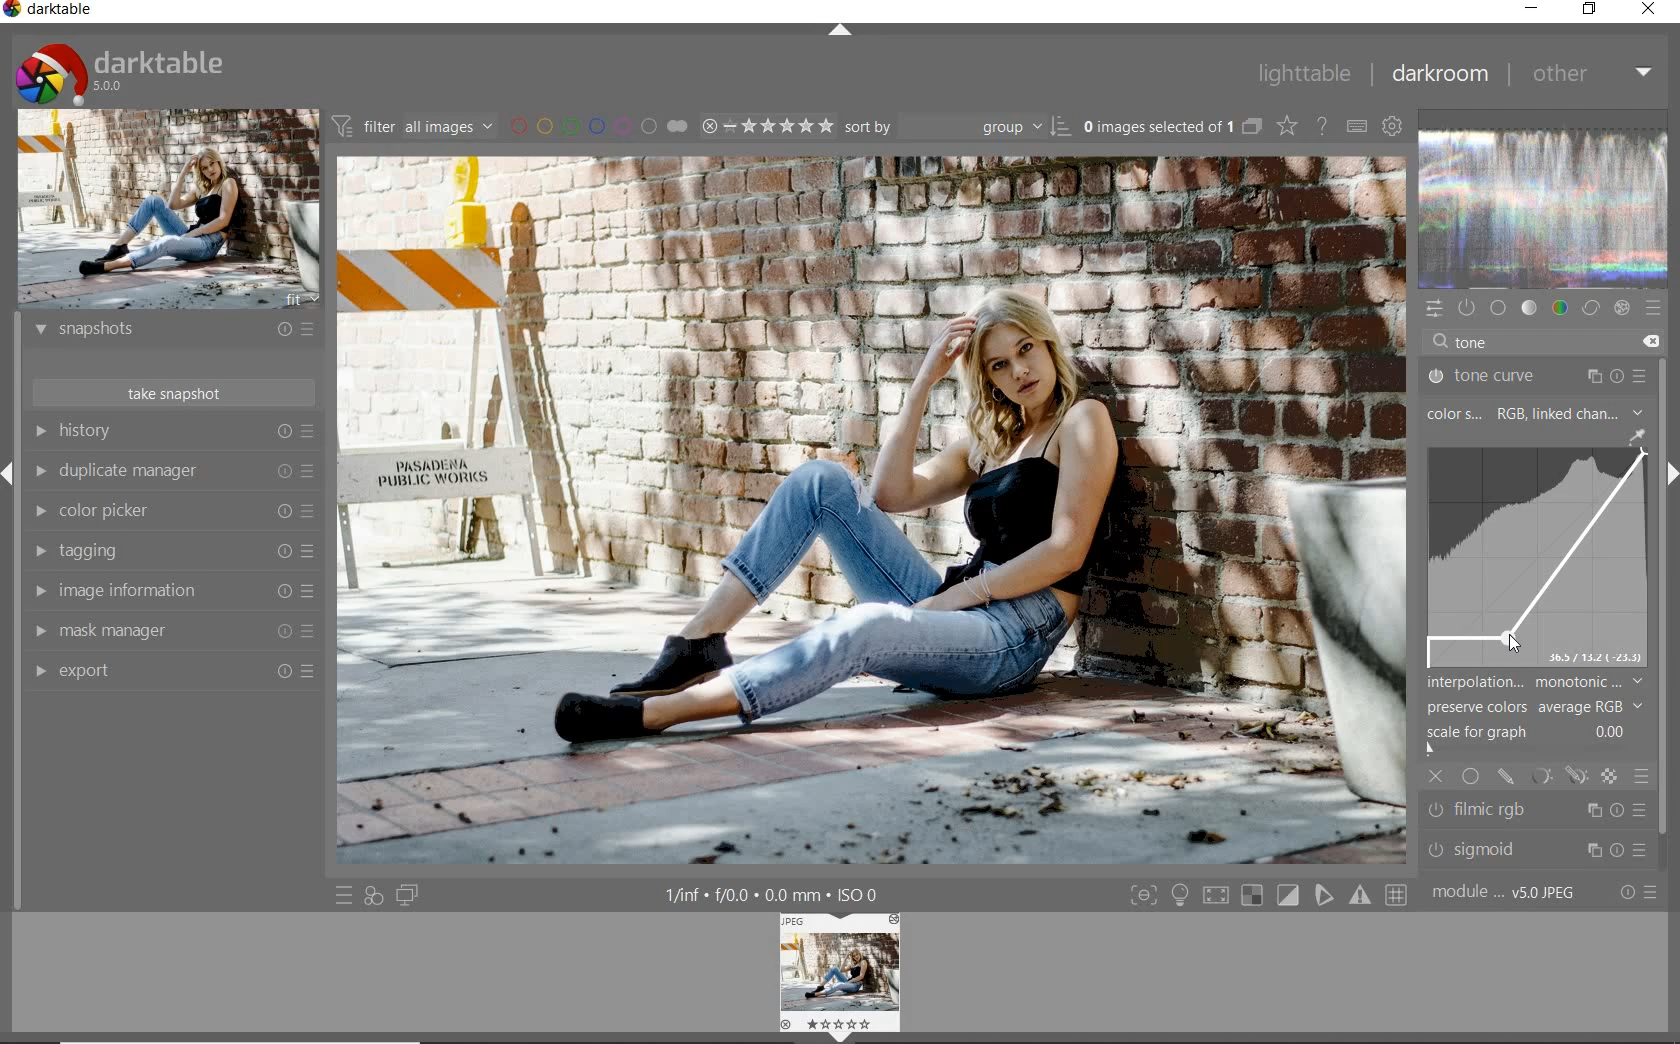  What do you see at coordinates (1475, 342) in the screenshot?
I see `tone` at bounding box center [1475, 342].